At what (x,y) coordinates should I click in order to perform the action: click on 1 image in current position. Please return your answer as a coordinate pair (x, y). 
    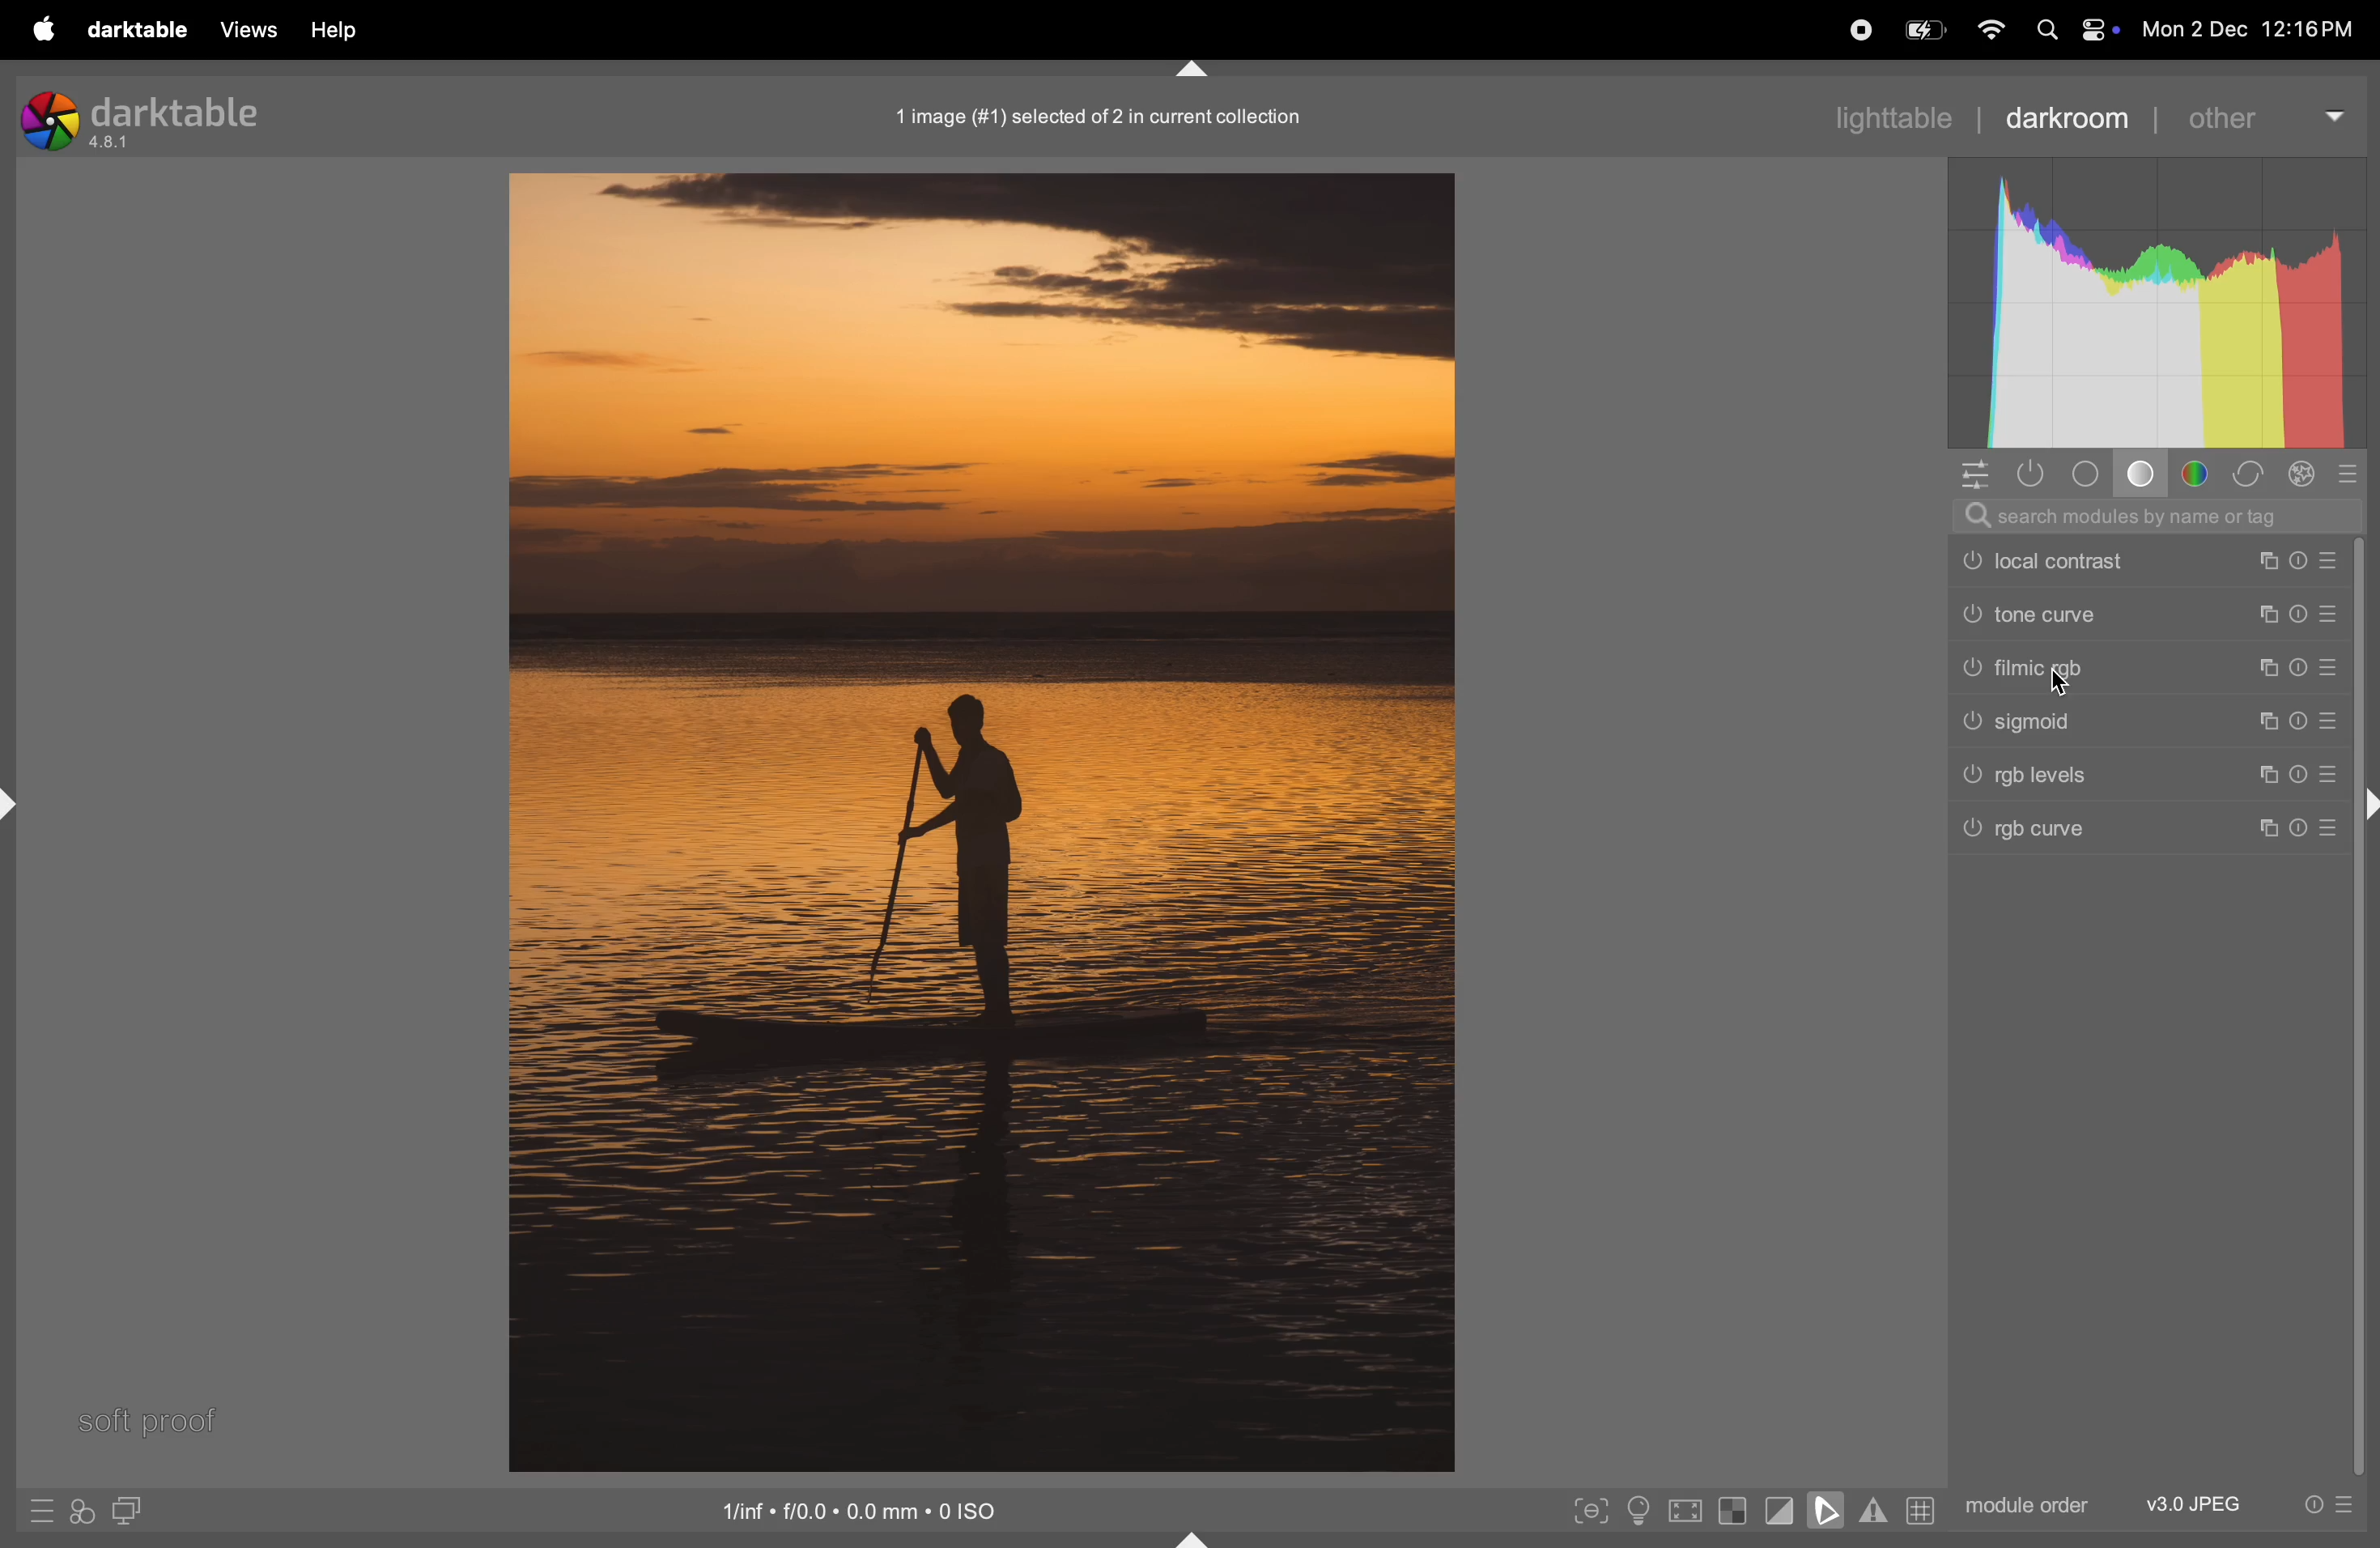
    Looking at the image, I should click on (1092, 115).